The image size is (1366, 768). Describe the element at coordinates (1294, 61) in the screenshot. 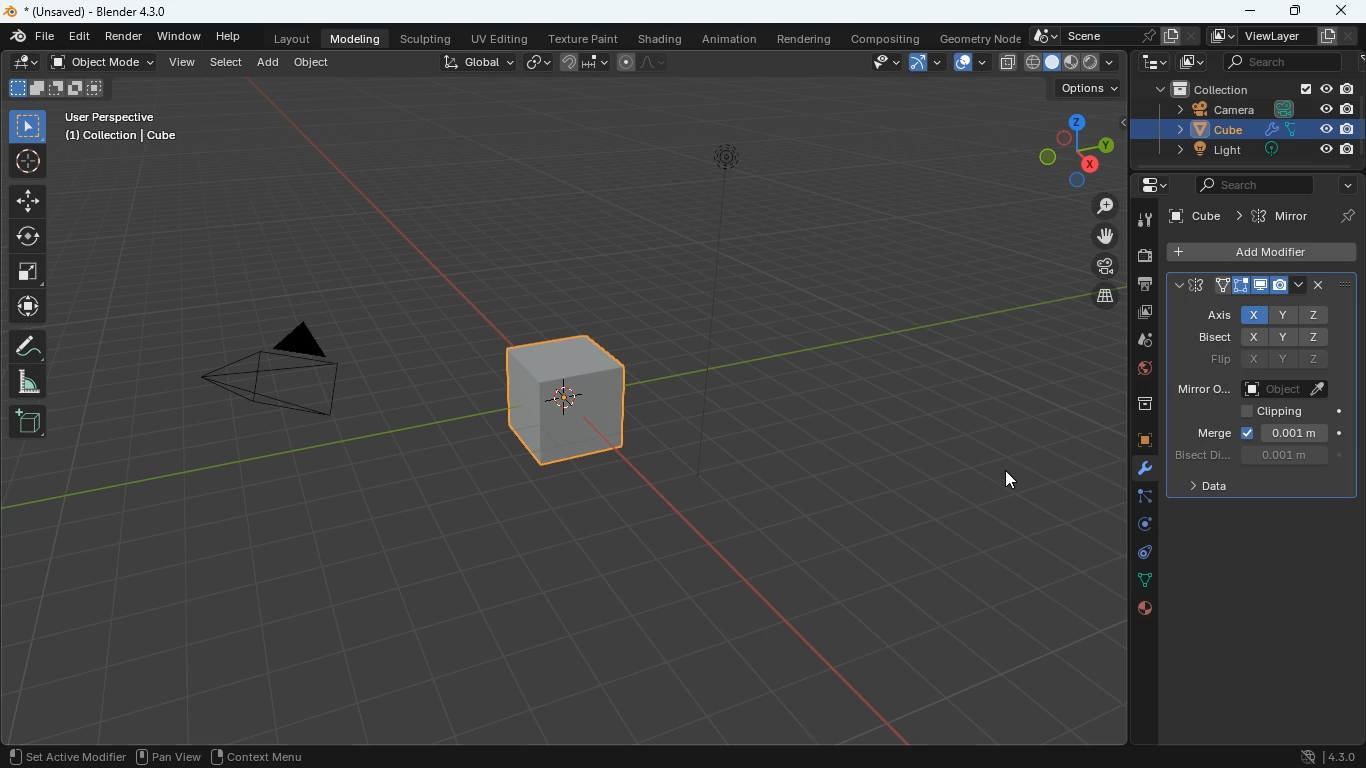

I see `search` at that location.